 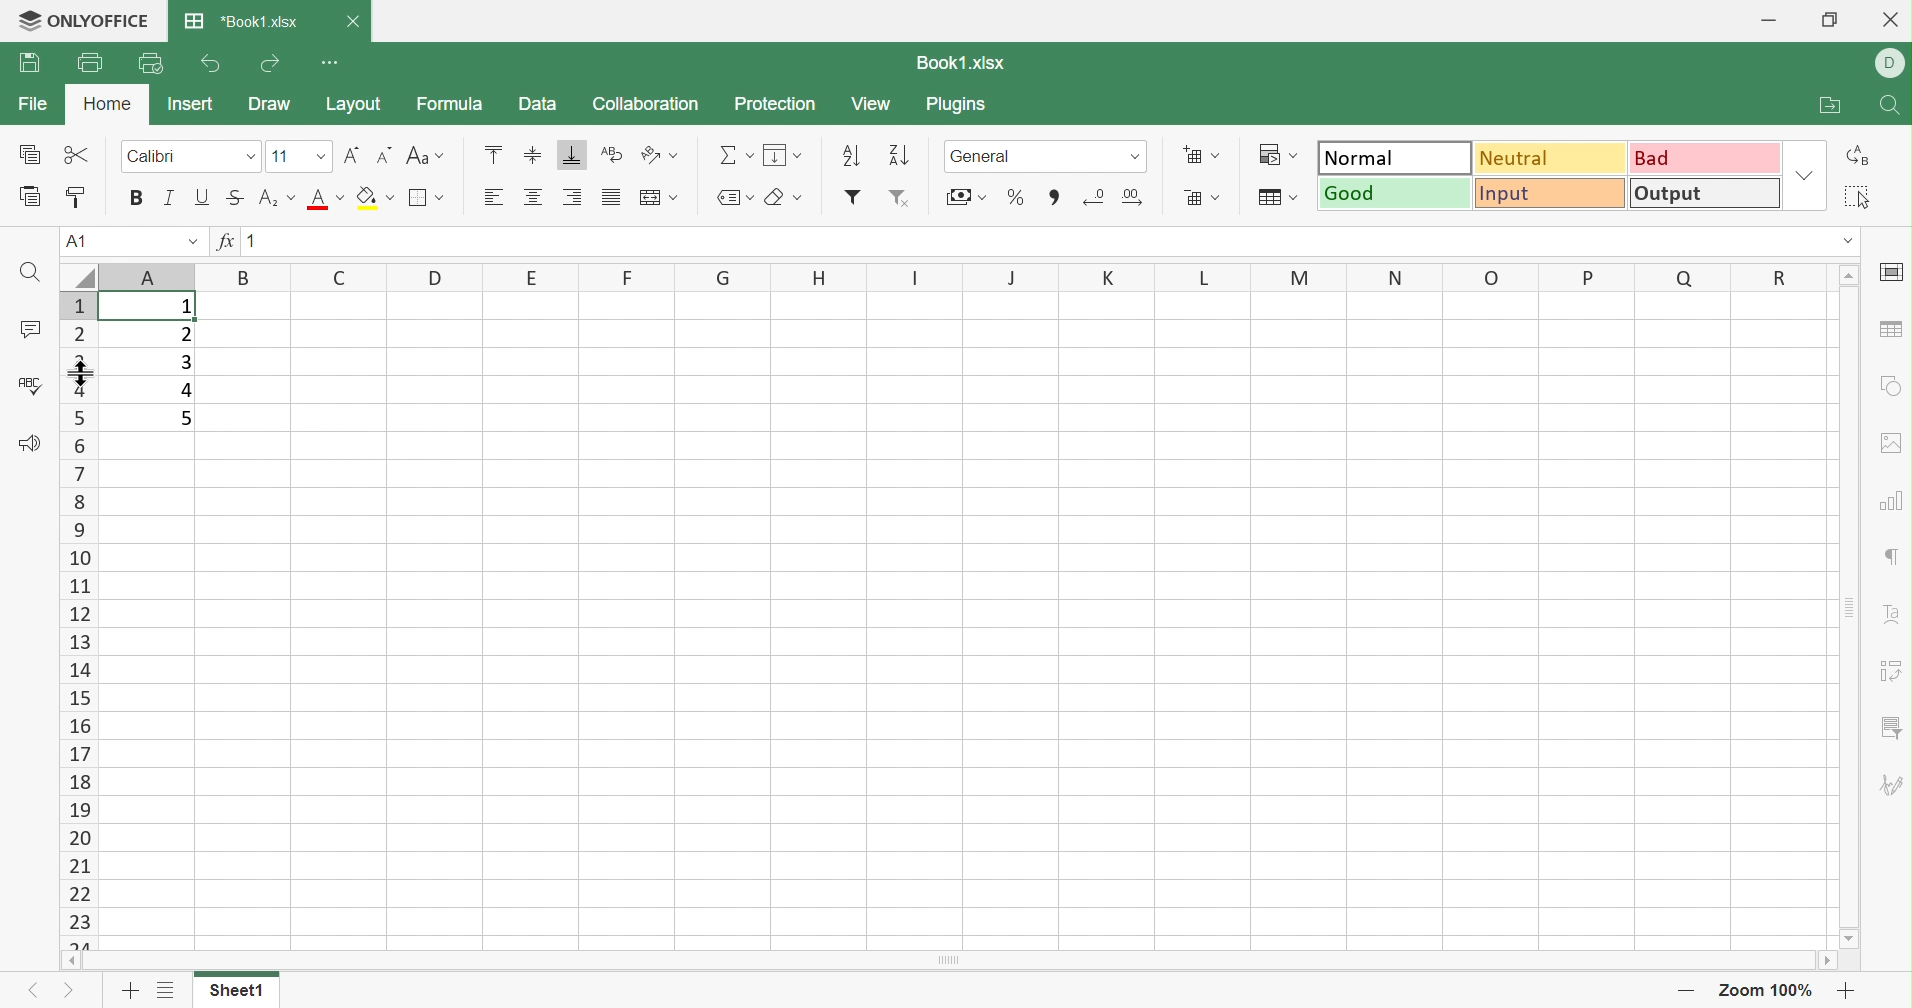 I want to click on 5, so click(x=184, y=420).